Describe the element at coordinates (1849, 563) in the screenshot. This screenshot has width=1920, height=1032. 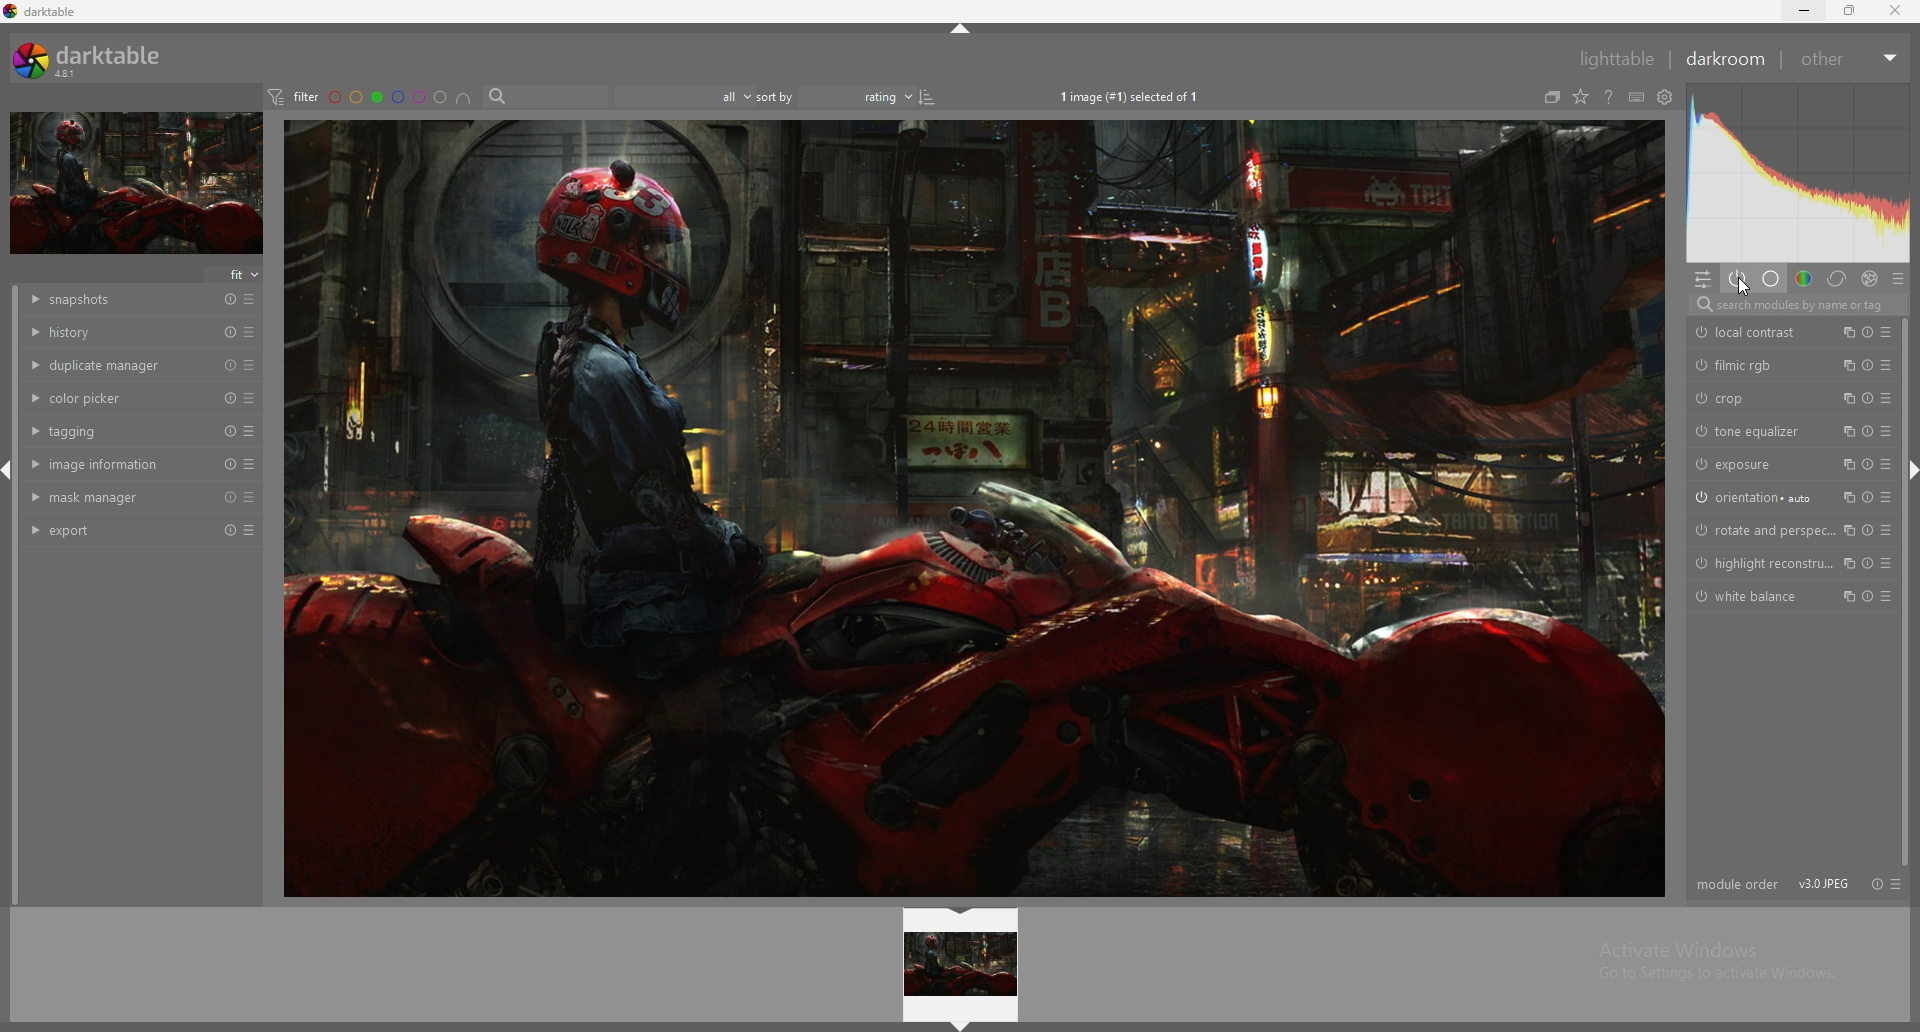
I see `multiple instances action` at that location.